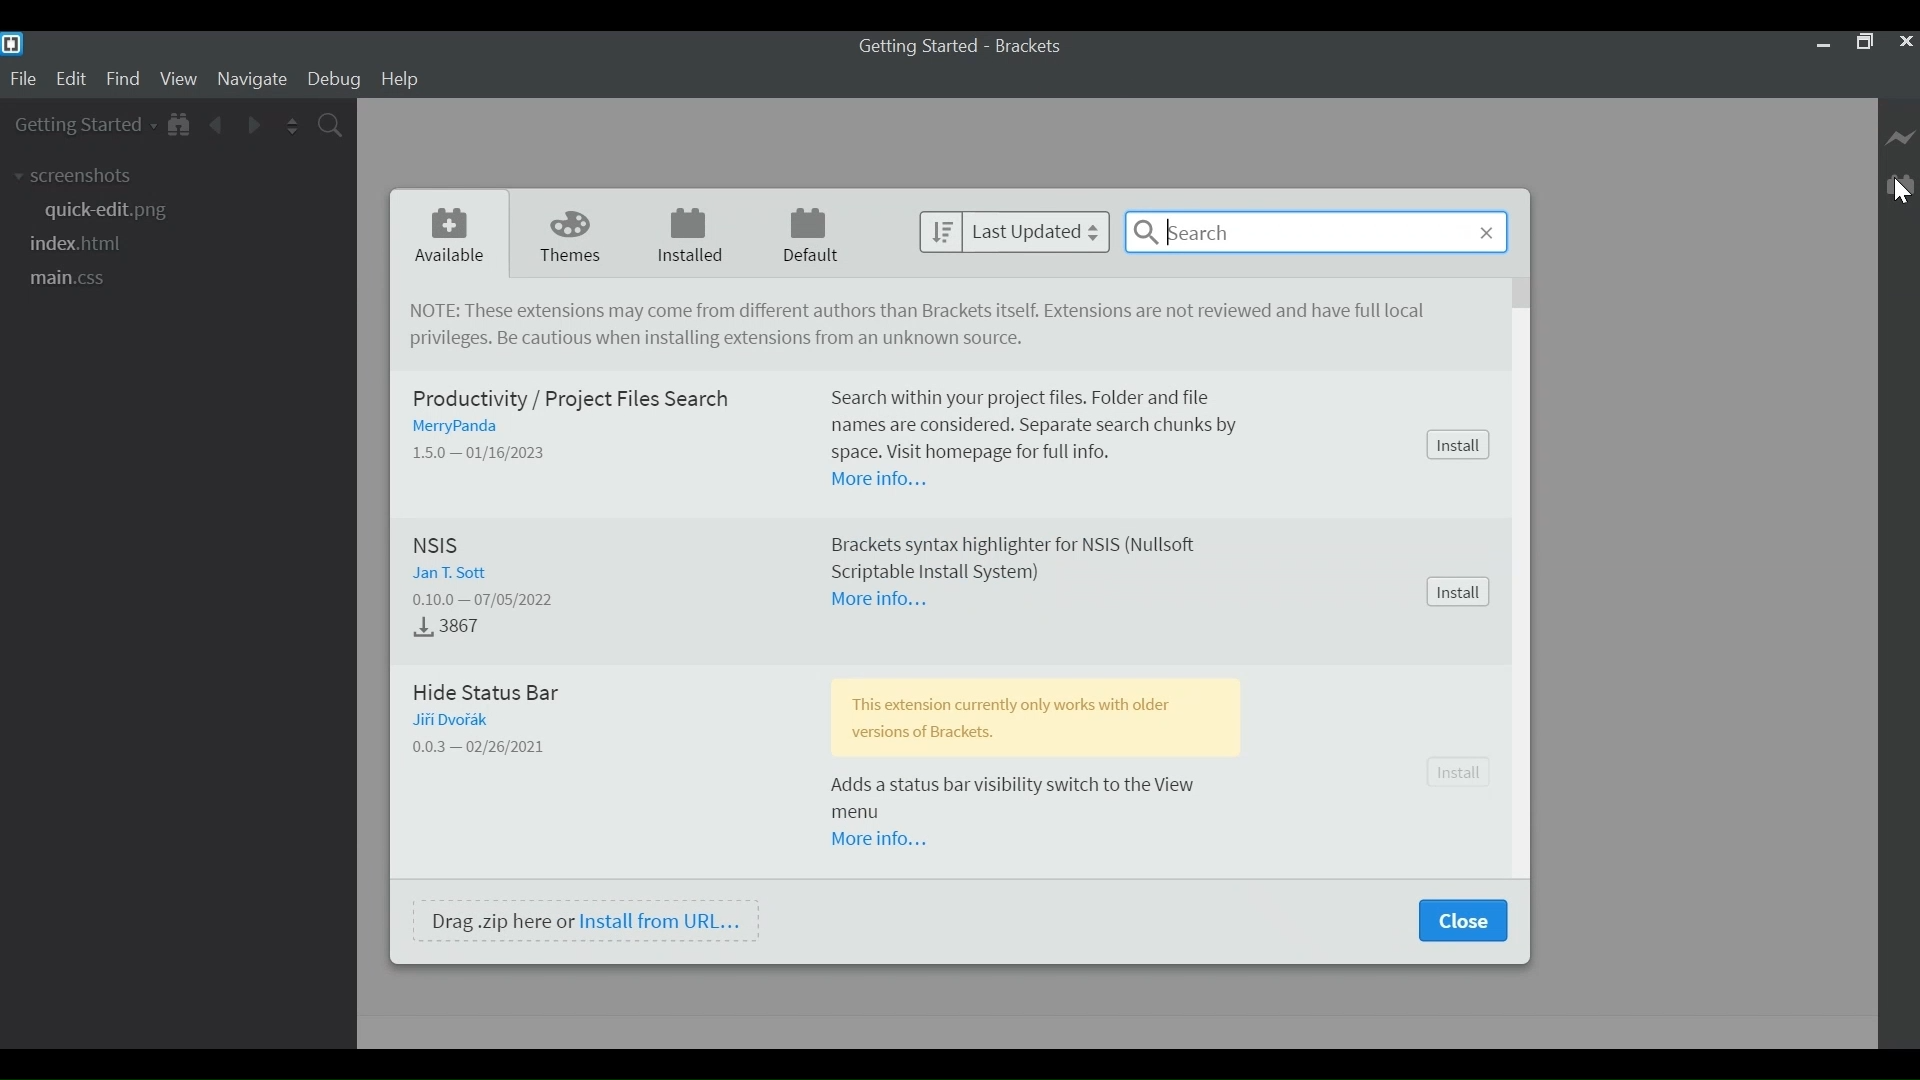  Describe the element at coordinates (338, 80) in the screenshot. I see `Debug` at that location.